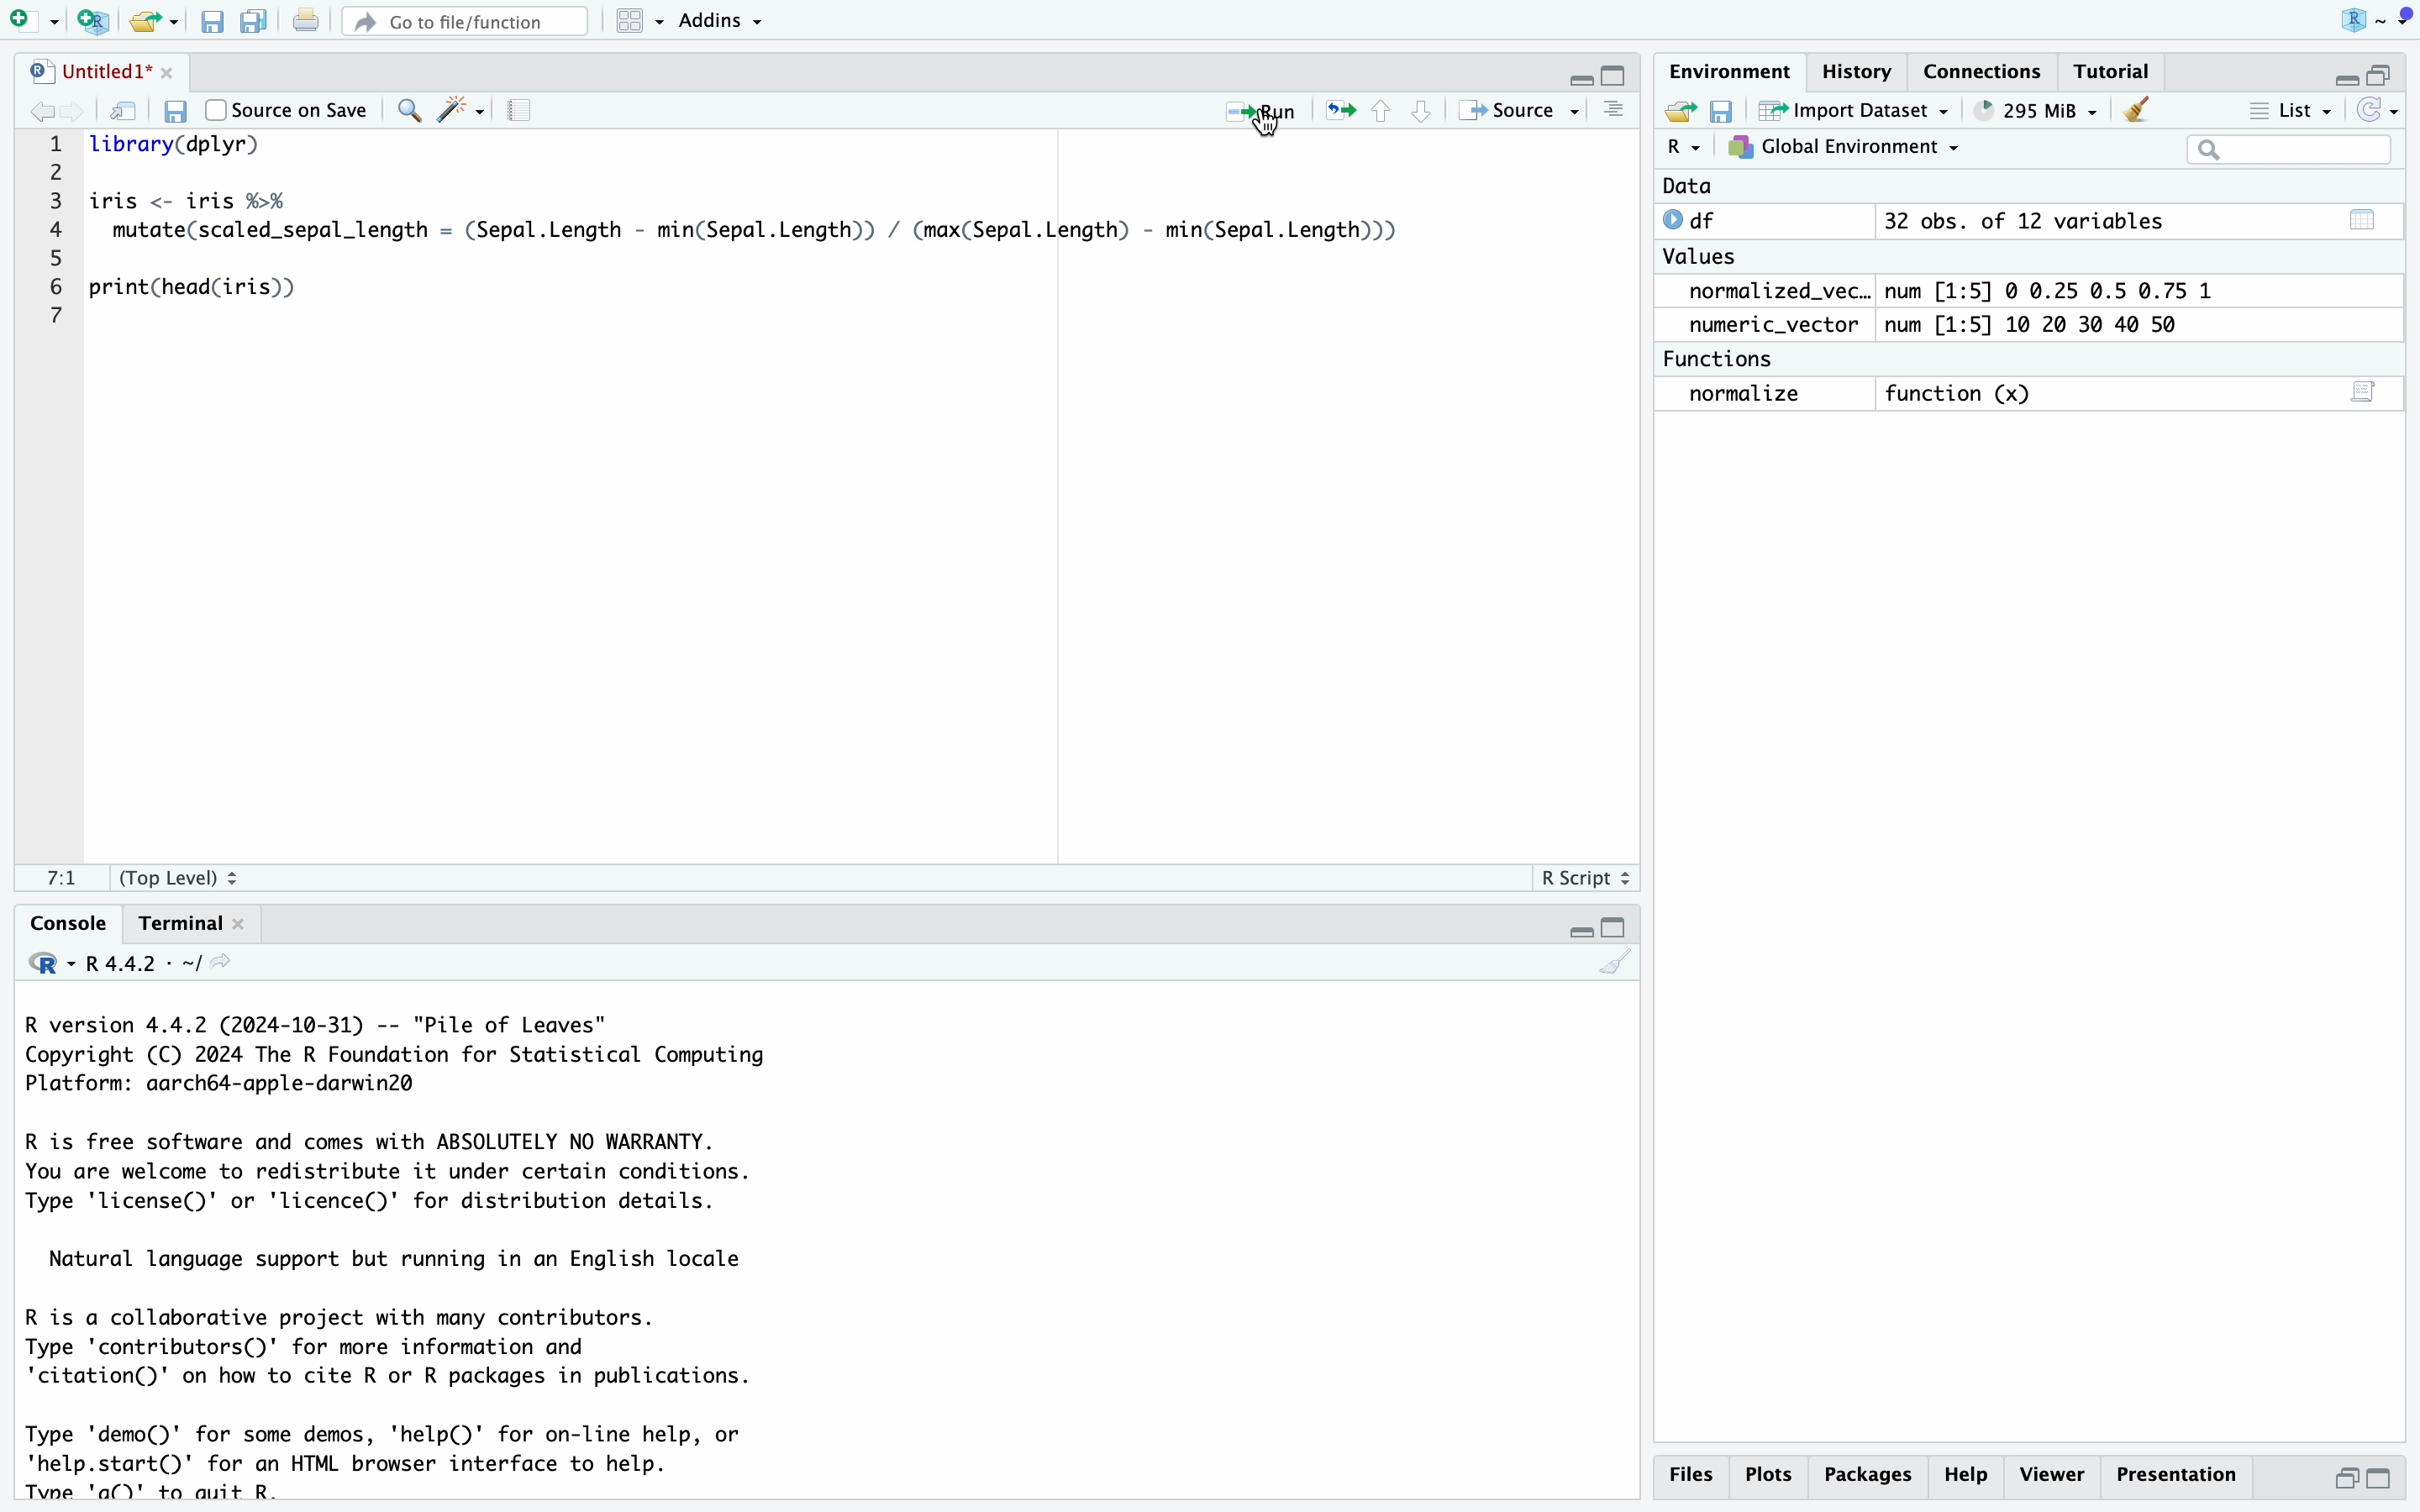 The image size is (2420, 1512). Describe the element at coordinates (1748, 395) in the screenshot. I see `Normalize` at that location.